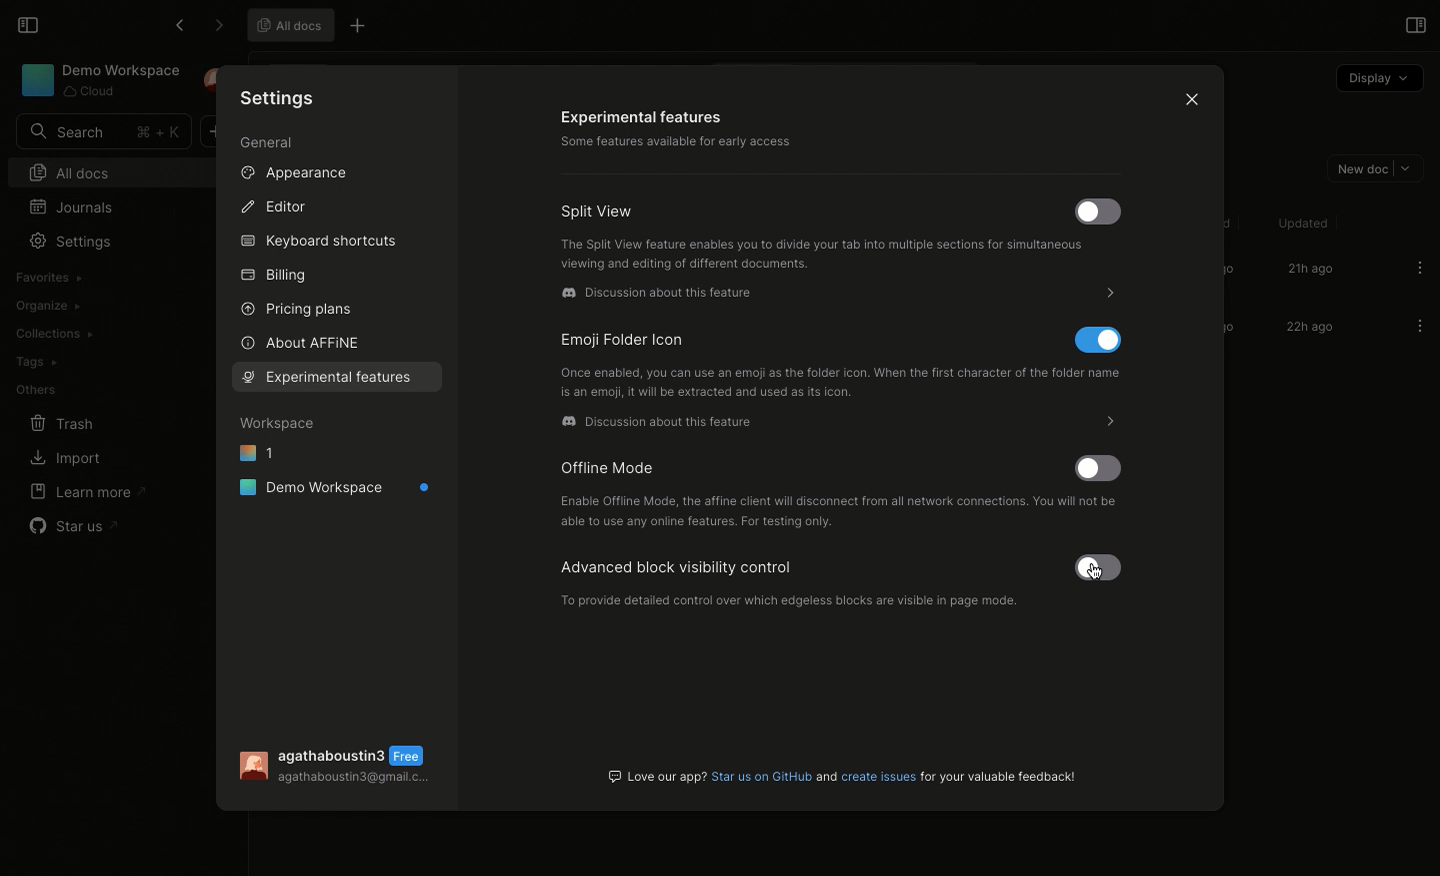 The width and height of the screenshot is (1440, 876). What do you see at coordinates (341, 767) in the screenshot?
I see `User` at bounding box center [341, 767].